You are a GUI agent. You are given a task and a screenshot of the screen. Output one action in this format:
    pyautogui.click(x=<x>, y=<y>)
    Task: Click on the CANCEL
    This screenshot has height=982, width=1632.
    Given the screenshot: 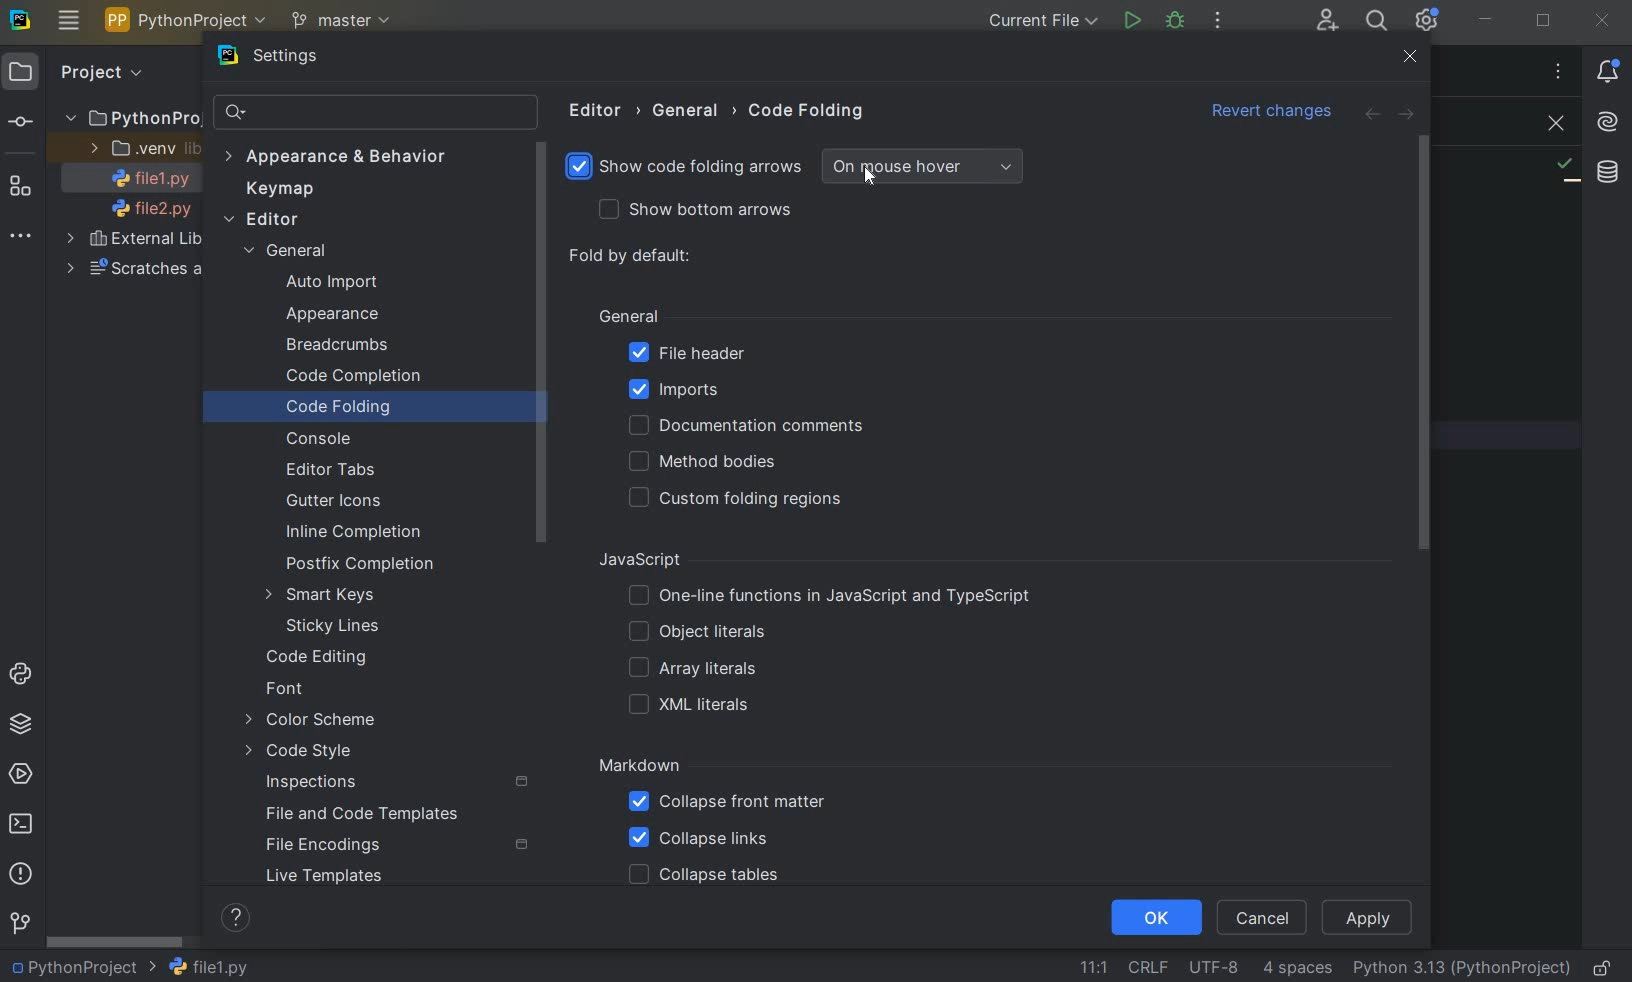 What is the action you would take?
    pyautogui.click(x=1265, y=916)
    